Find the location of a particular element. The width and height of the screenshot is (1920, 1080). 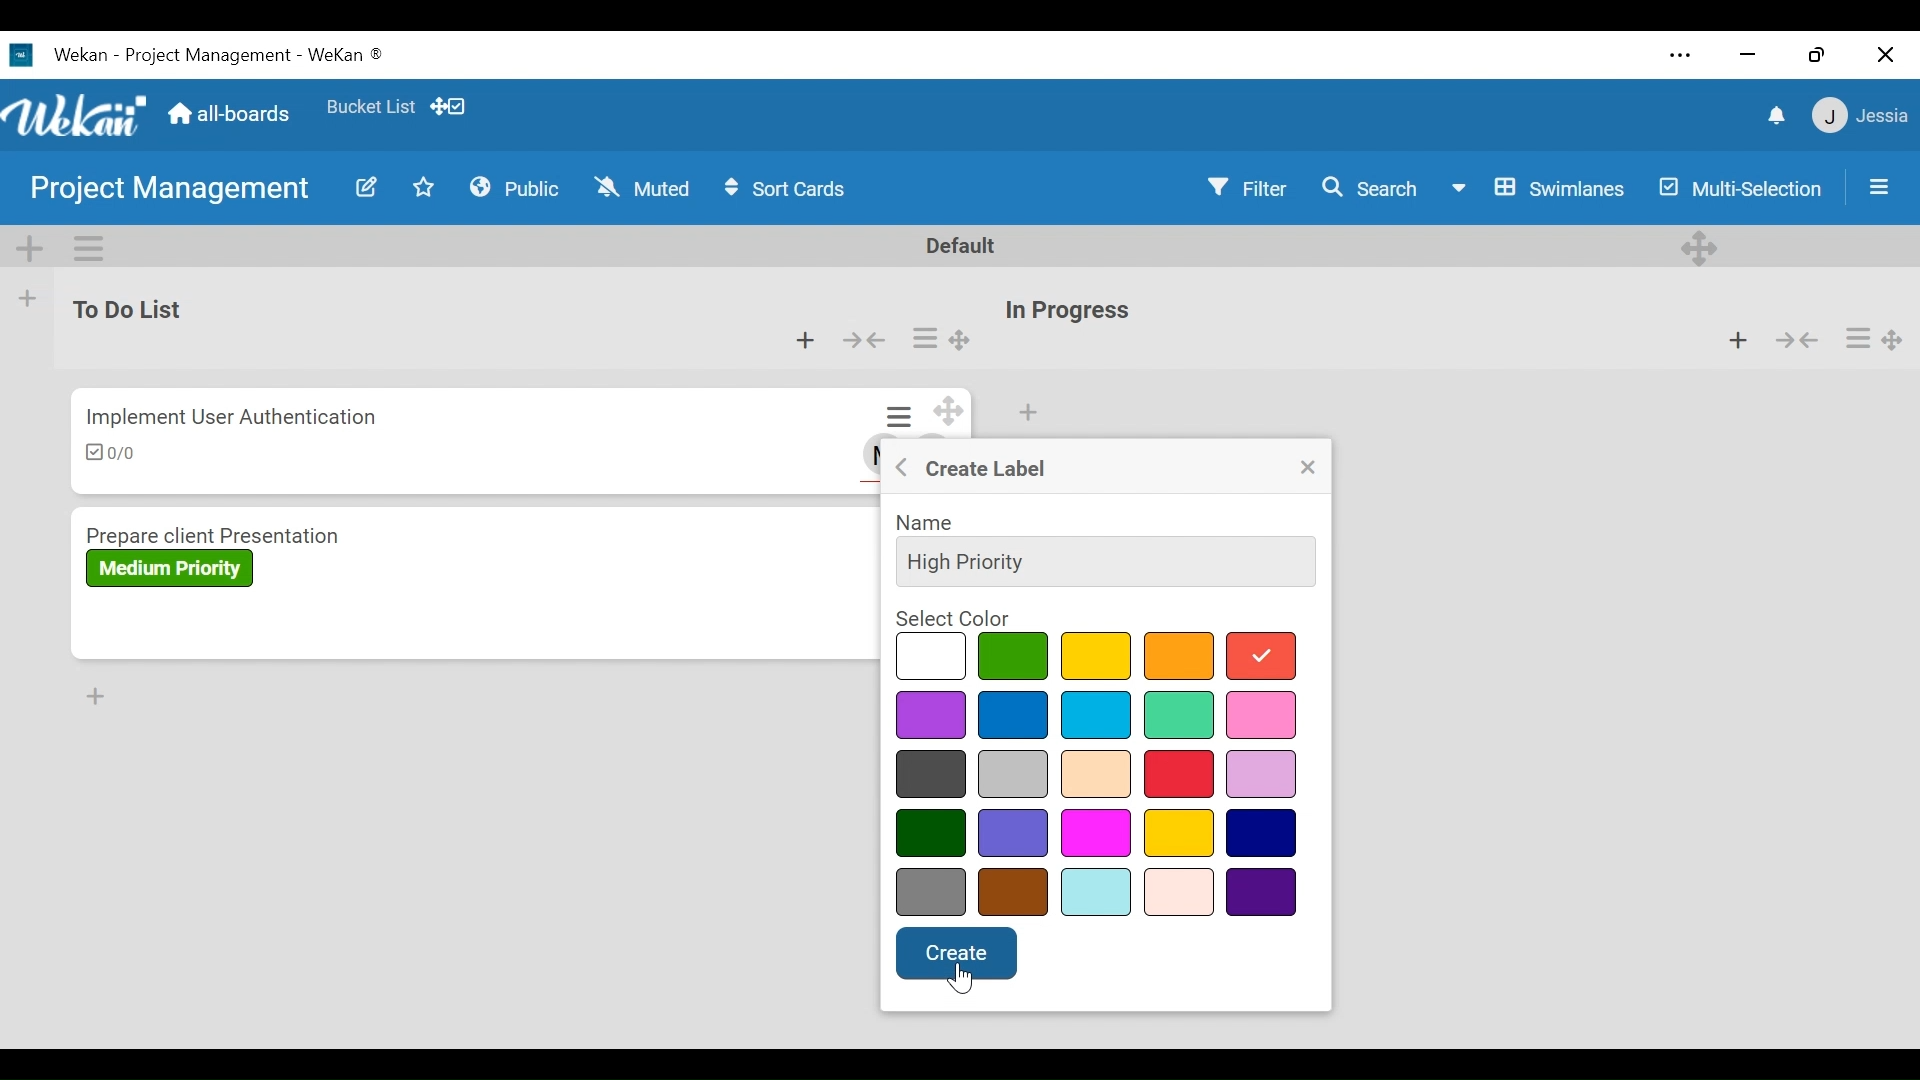

Edit is located at coordinates (365, 187).